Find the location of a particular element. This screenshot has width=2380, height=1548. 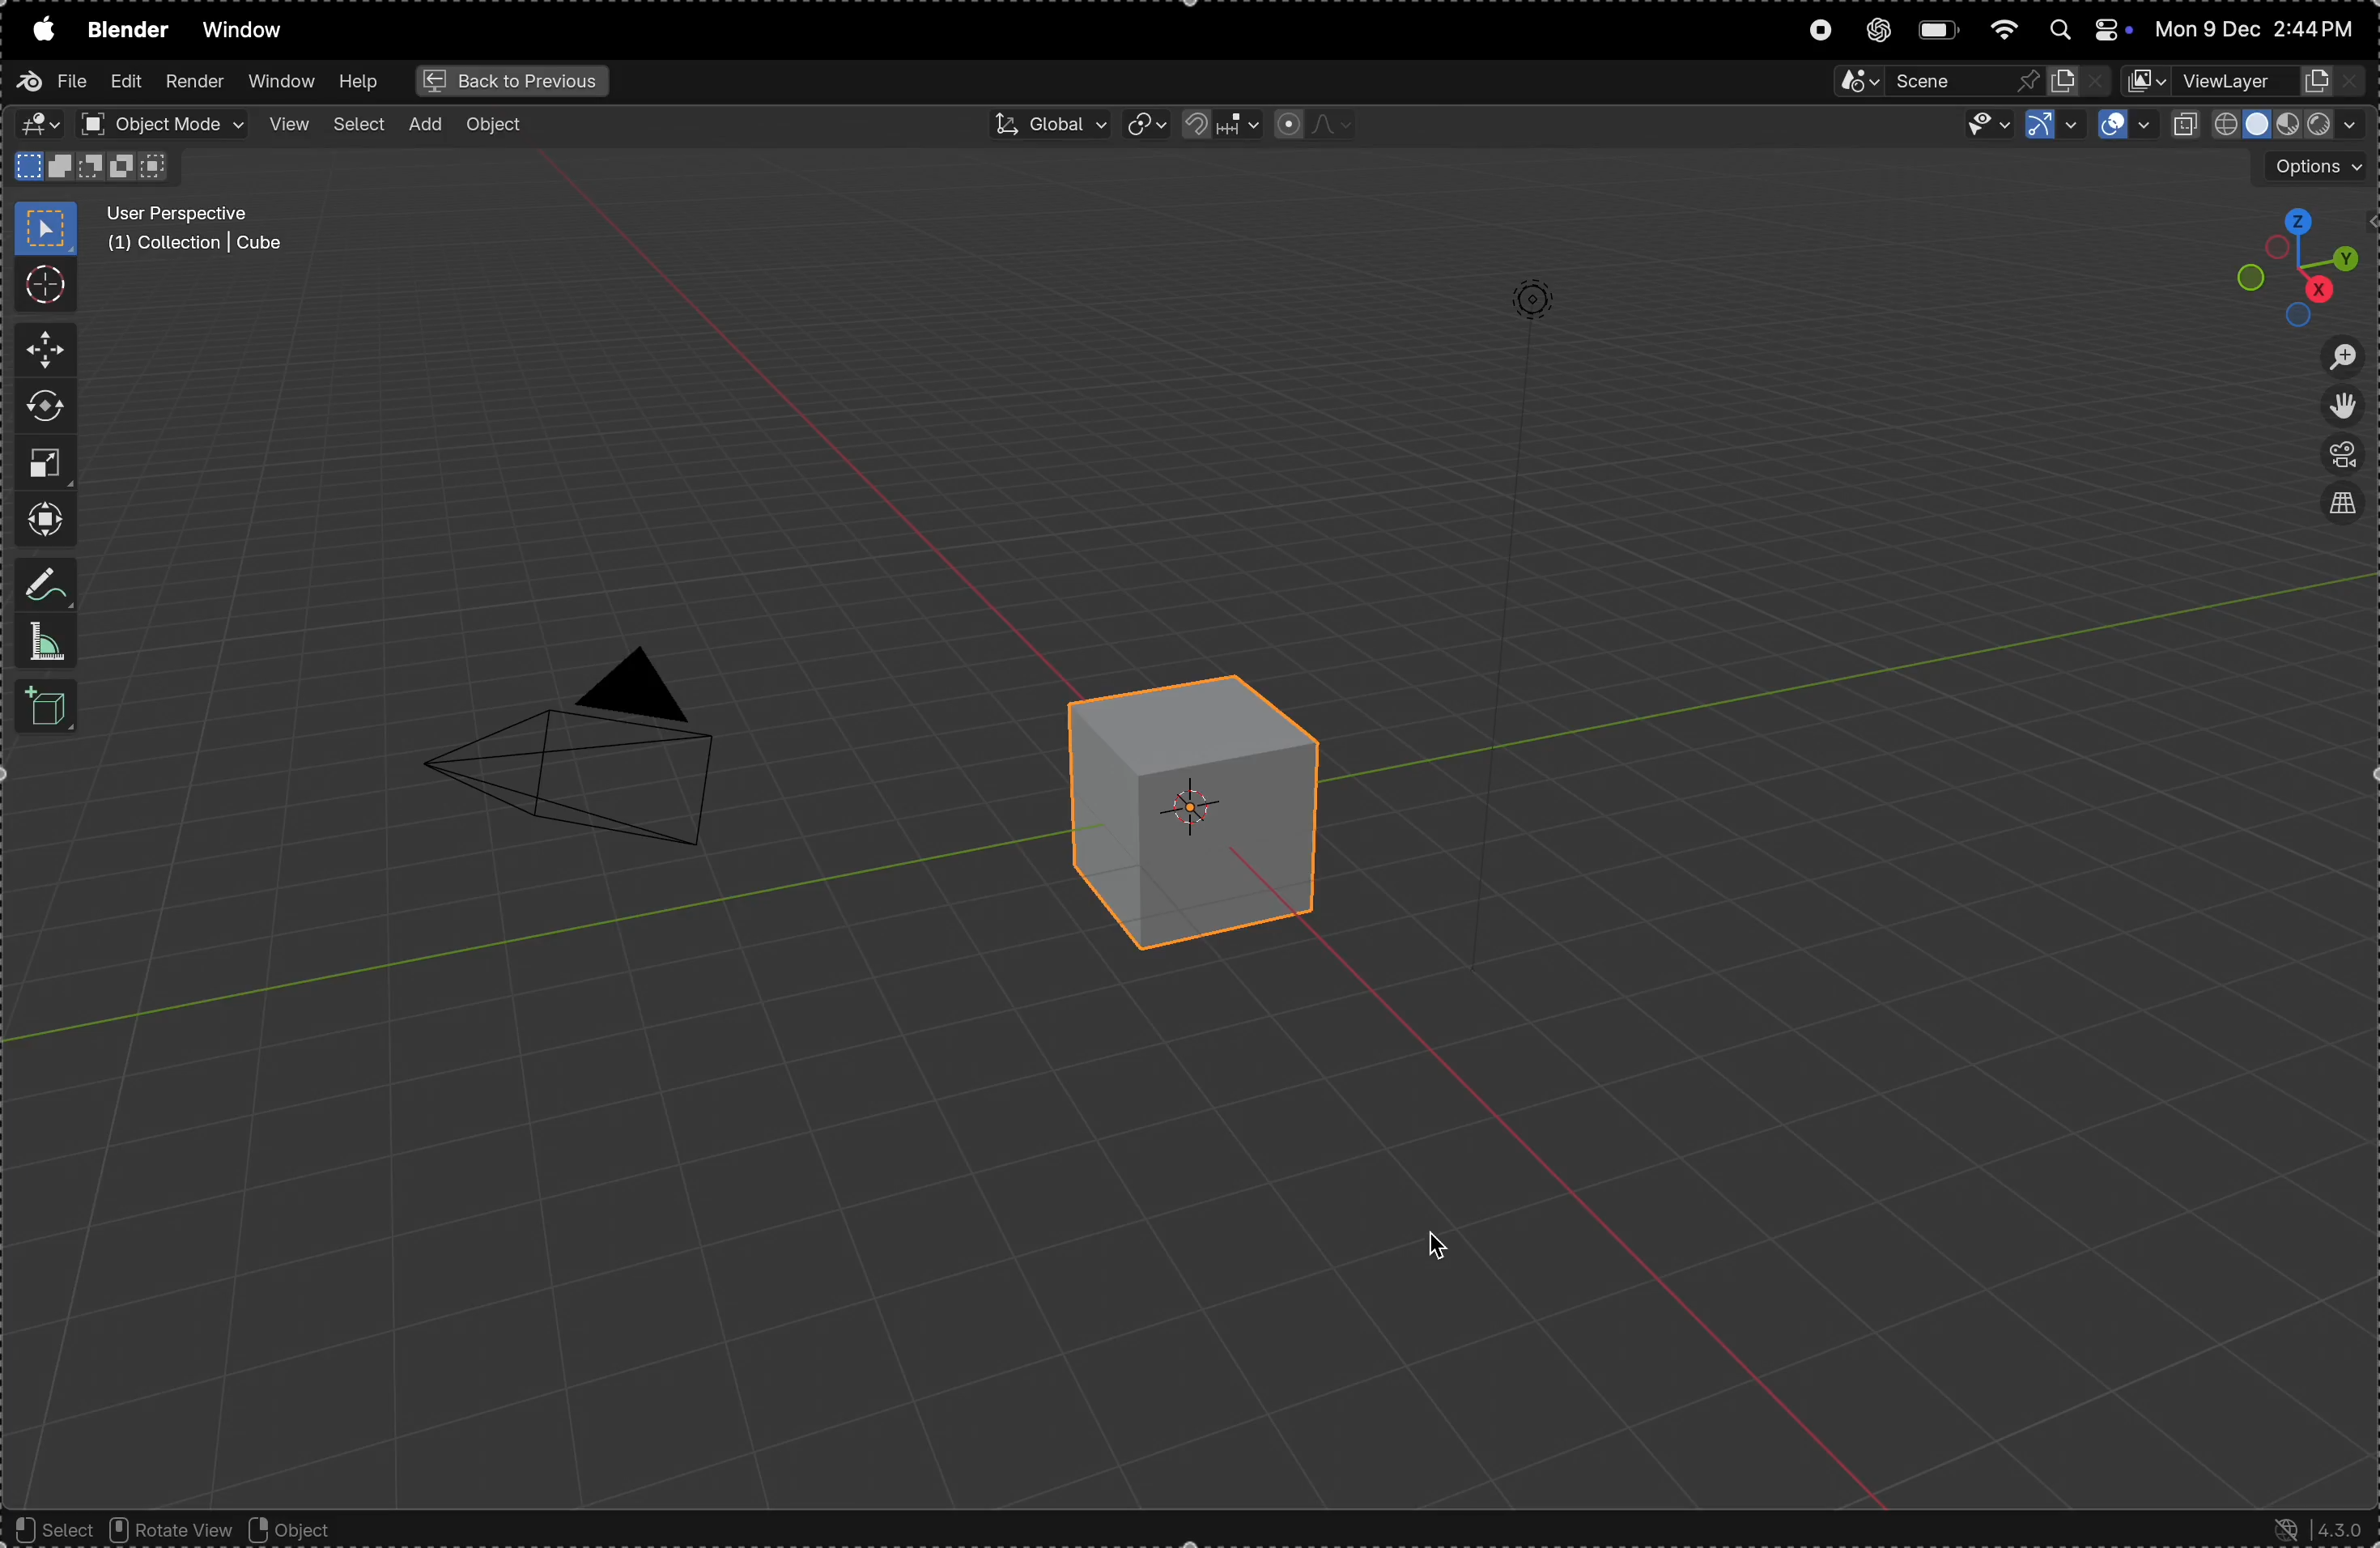

camera is located at coordinates (598, 759).